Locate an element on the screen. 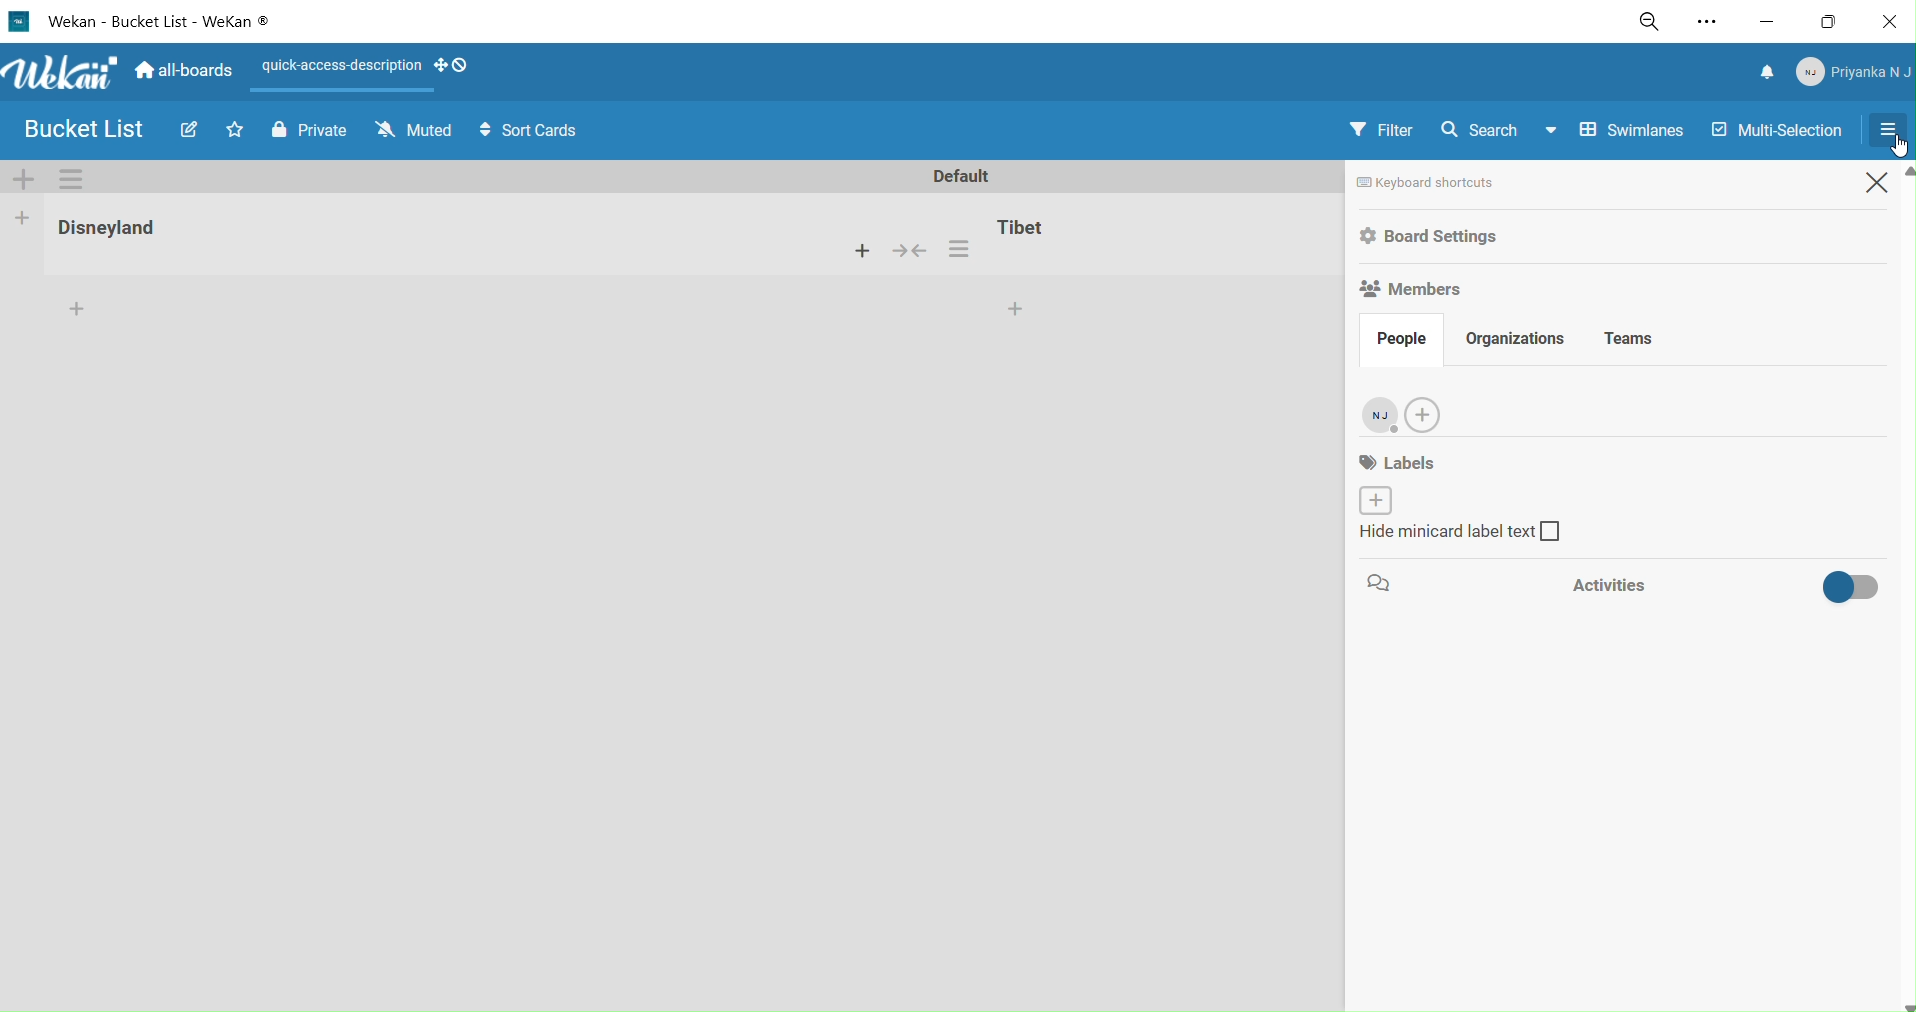  admin is located at coordinates (1374, 403).